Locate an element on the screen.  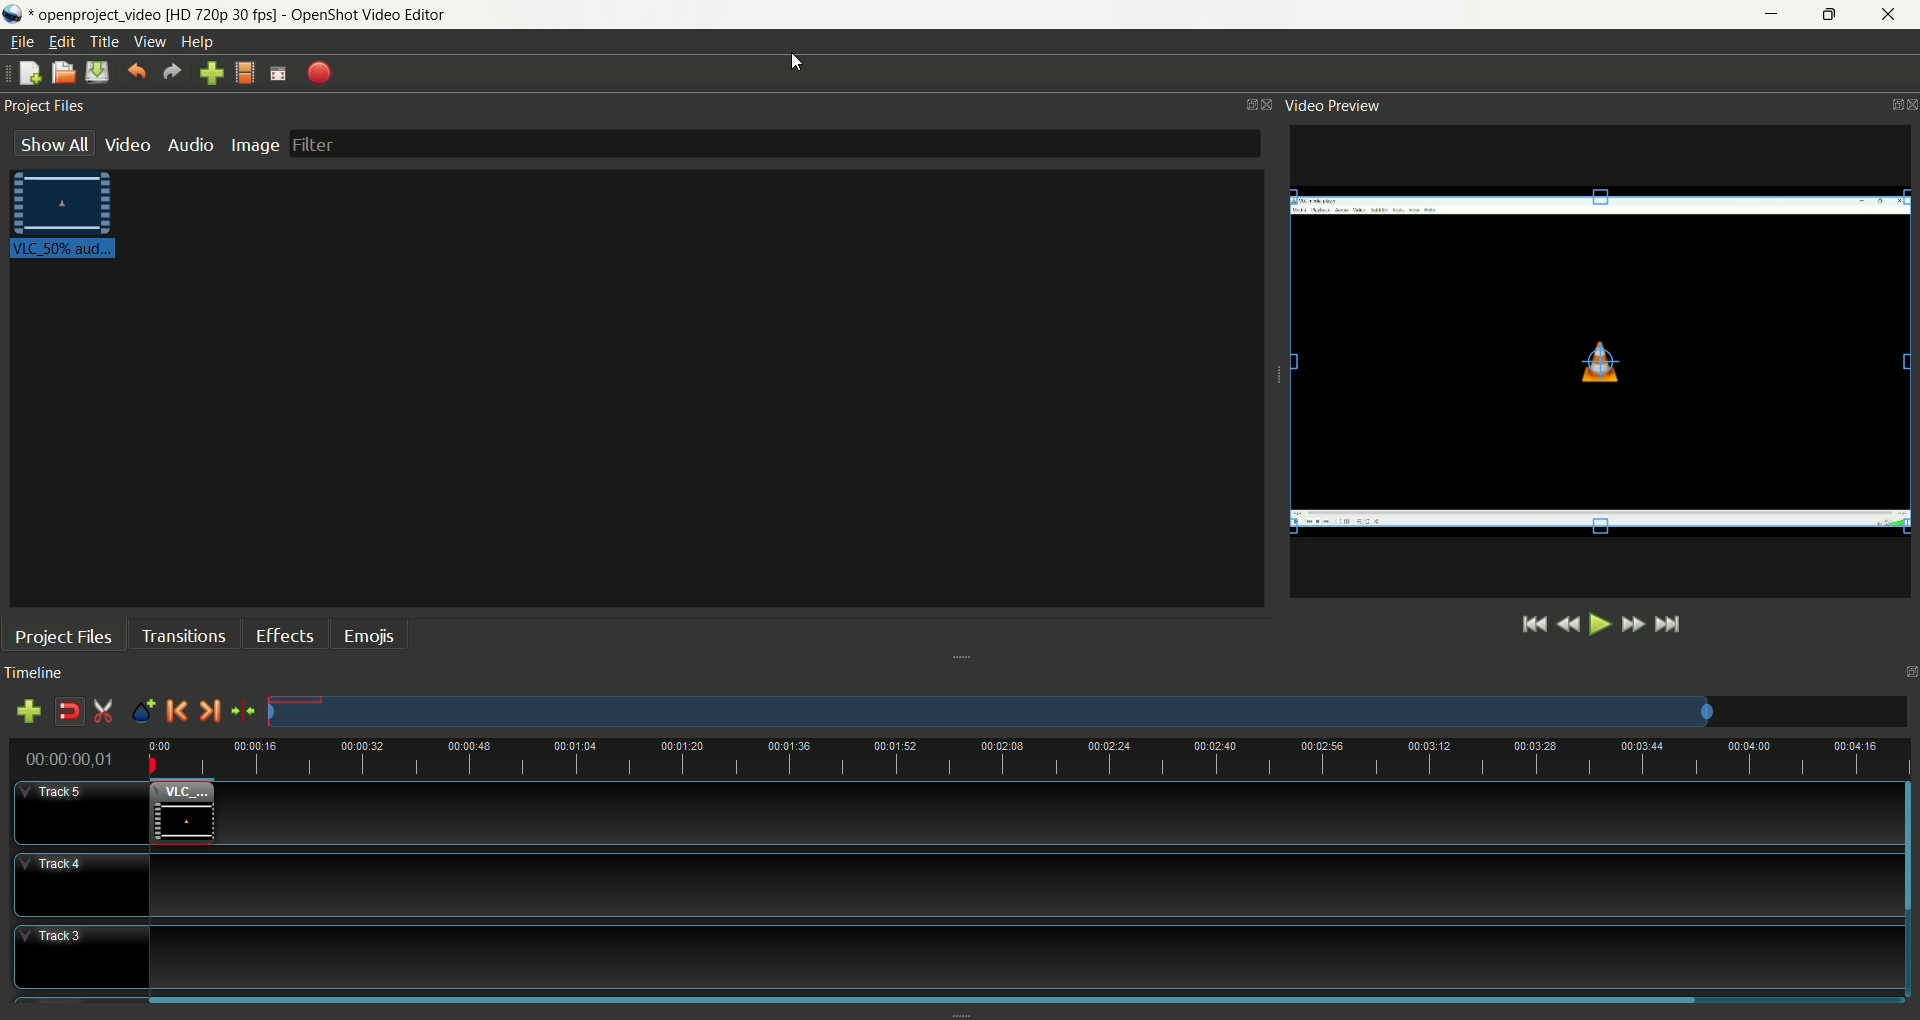
video clip is located at coordinates (1601, 363).